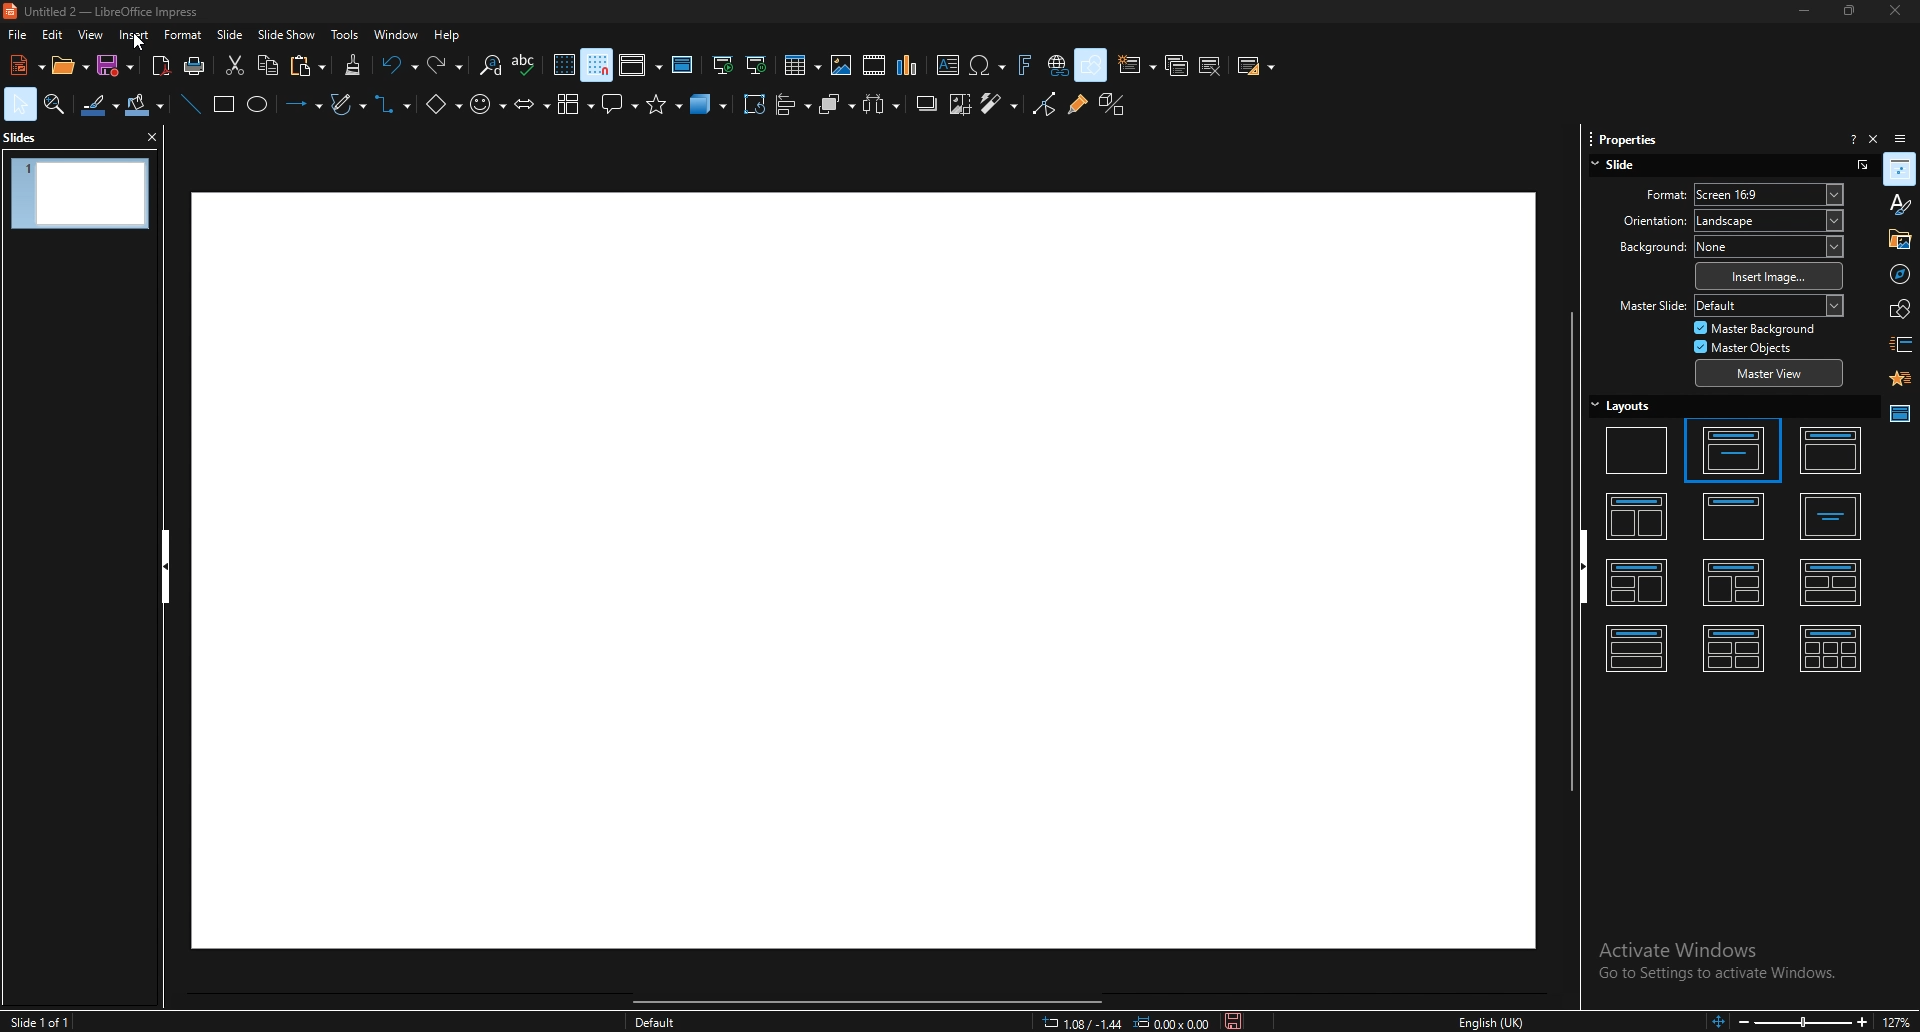 The image size is (1920, 1032). What do you see at coordinates (526, 65) in the screenshot?
I see `spell check` at bounding box center [526, 65].